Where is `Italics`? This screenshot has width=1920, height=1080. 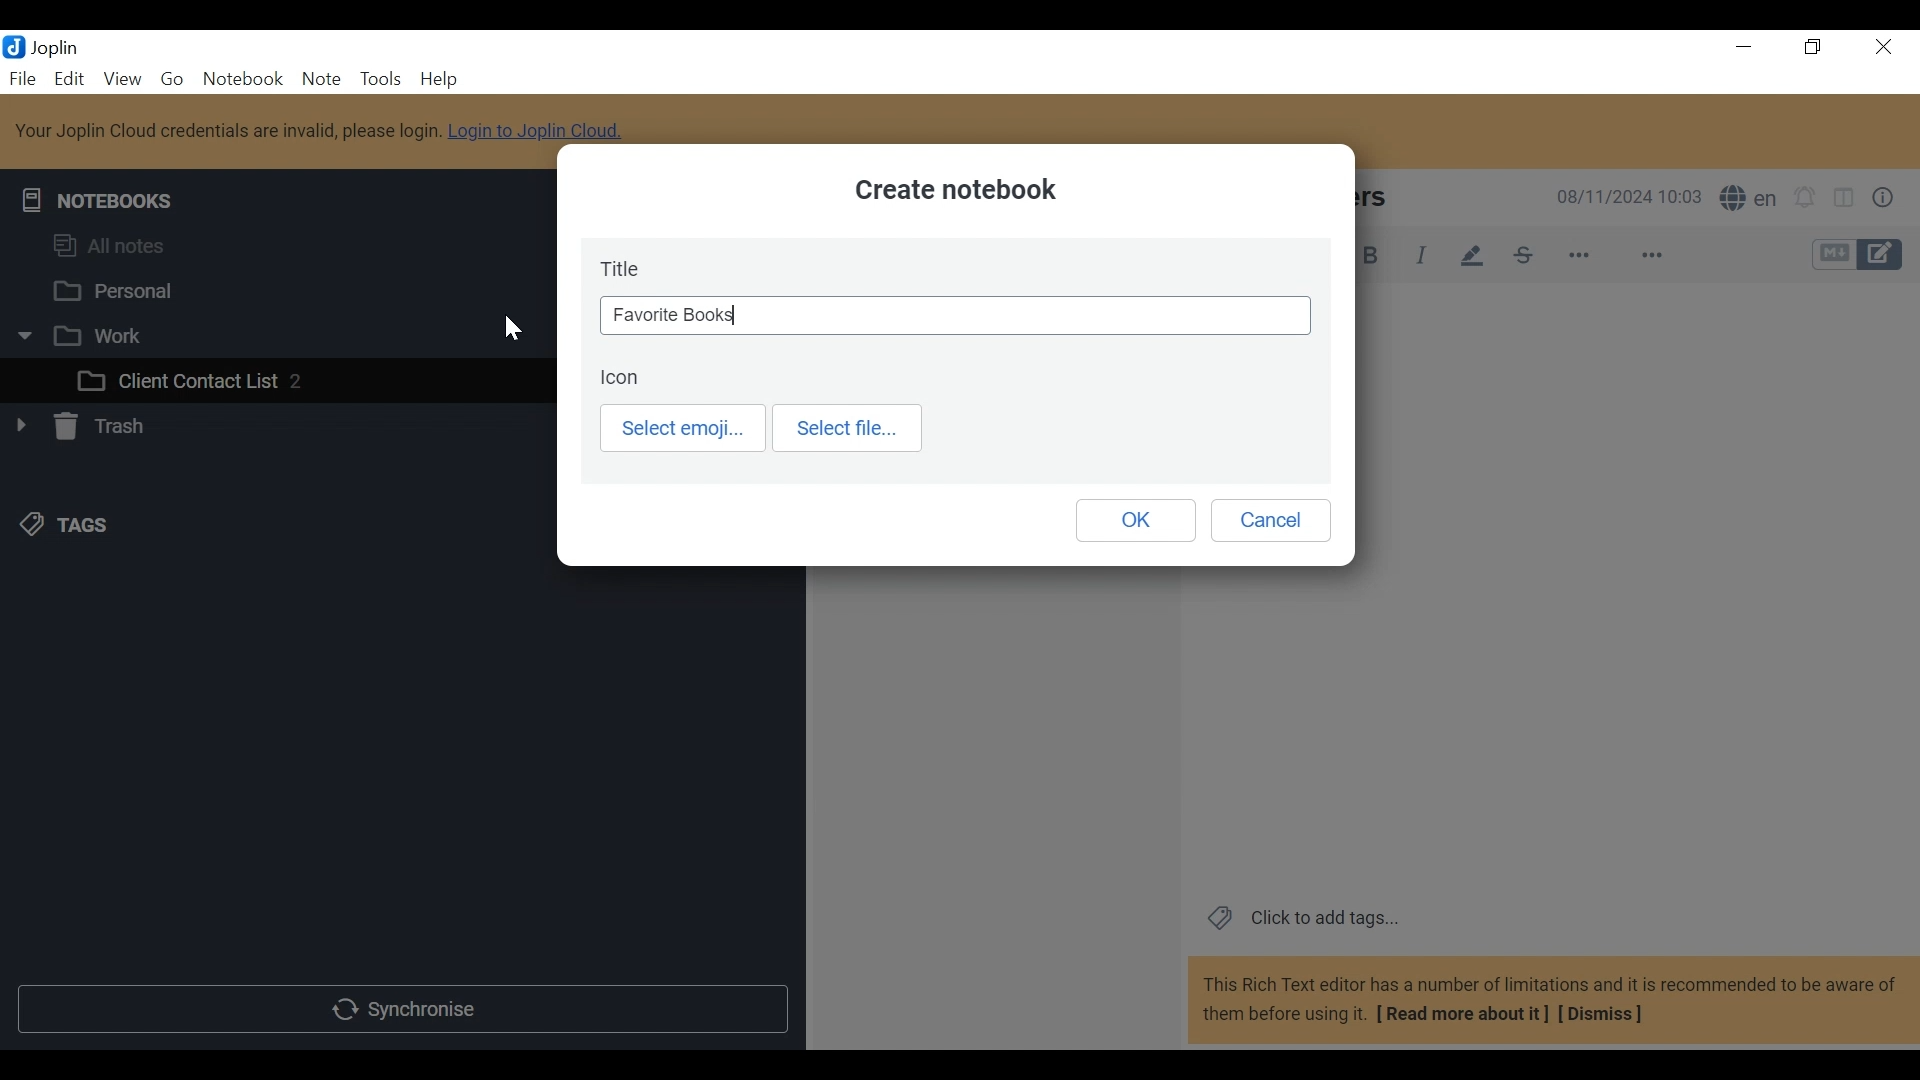 Italics is located at coordinates (1426, 253).